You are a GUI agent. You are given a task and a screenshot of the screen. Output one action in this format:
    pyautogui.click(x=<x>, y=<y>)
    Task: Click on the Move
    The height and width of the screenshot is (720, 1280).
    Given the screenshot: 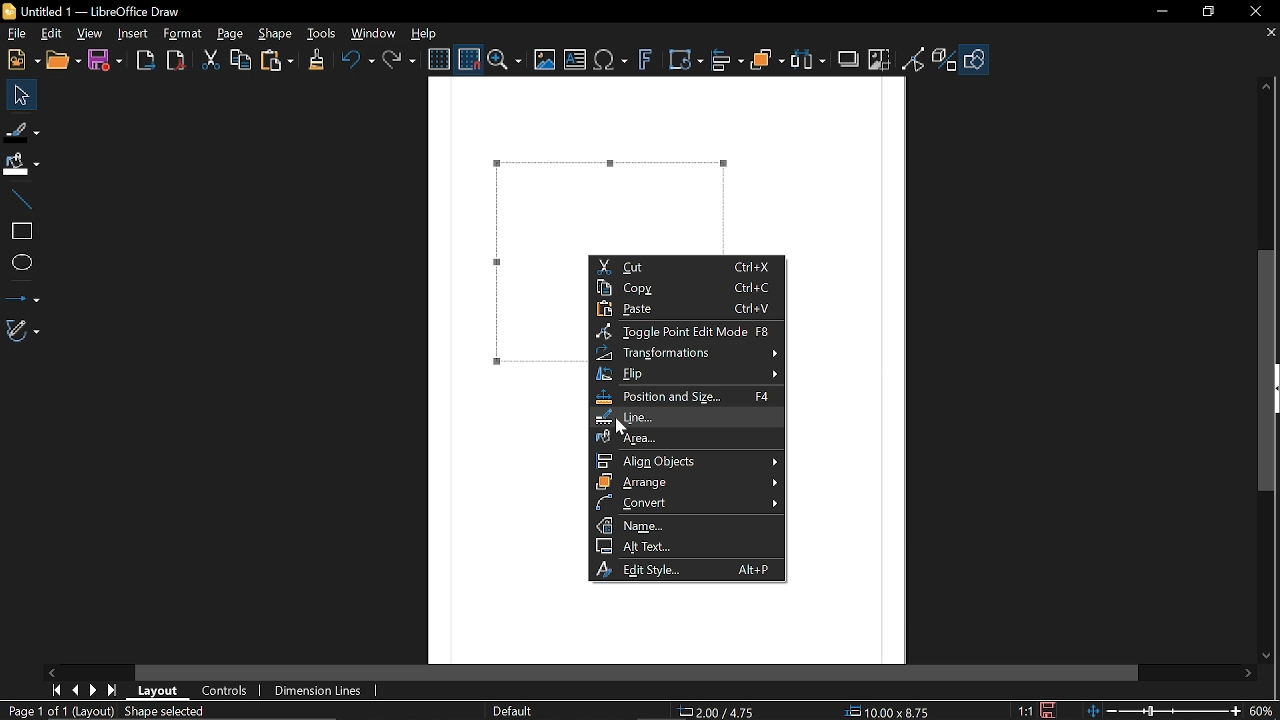 What is the action you would take?
    pyautogui.click(x=17, y=94)
    